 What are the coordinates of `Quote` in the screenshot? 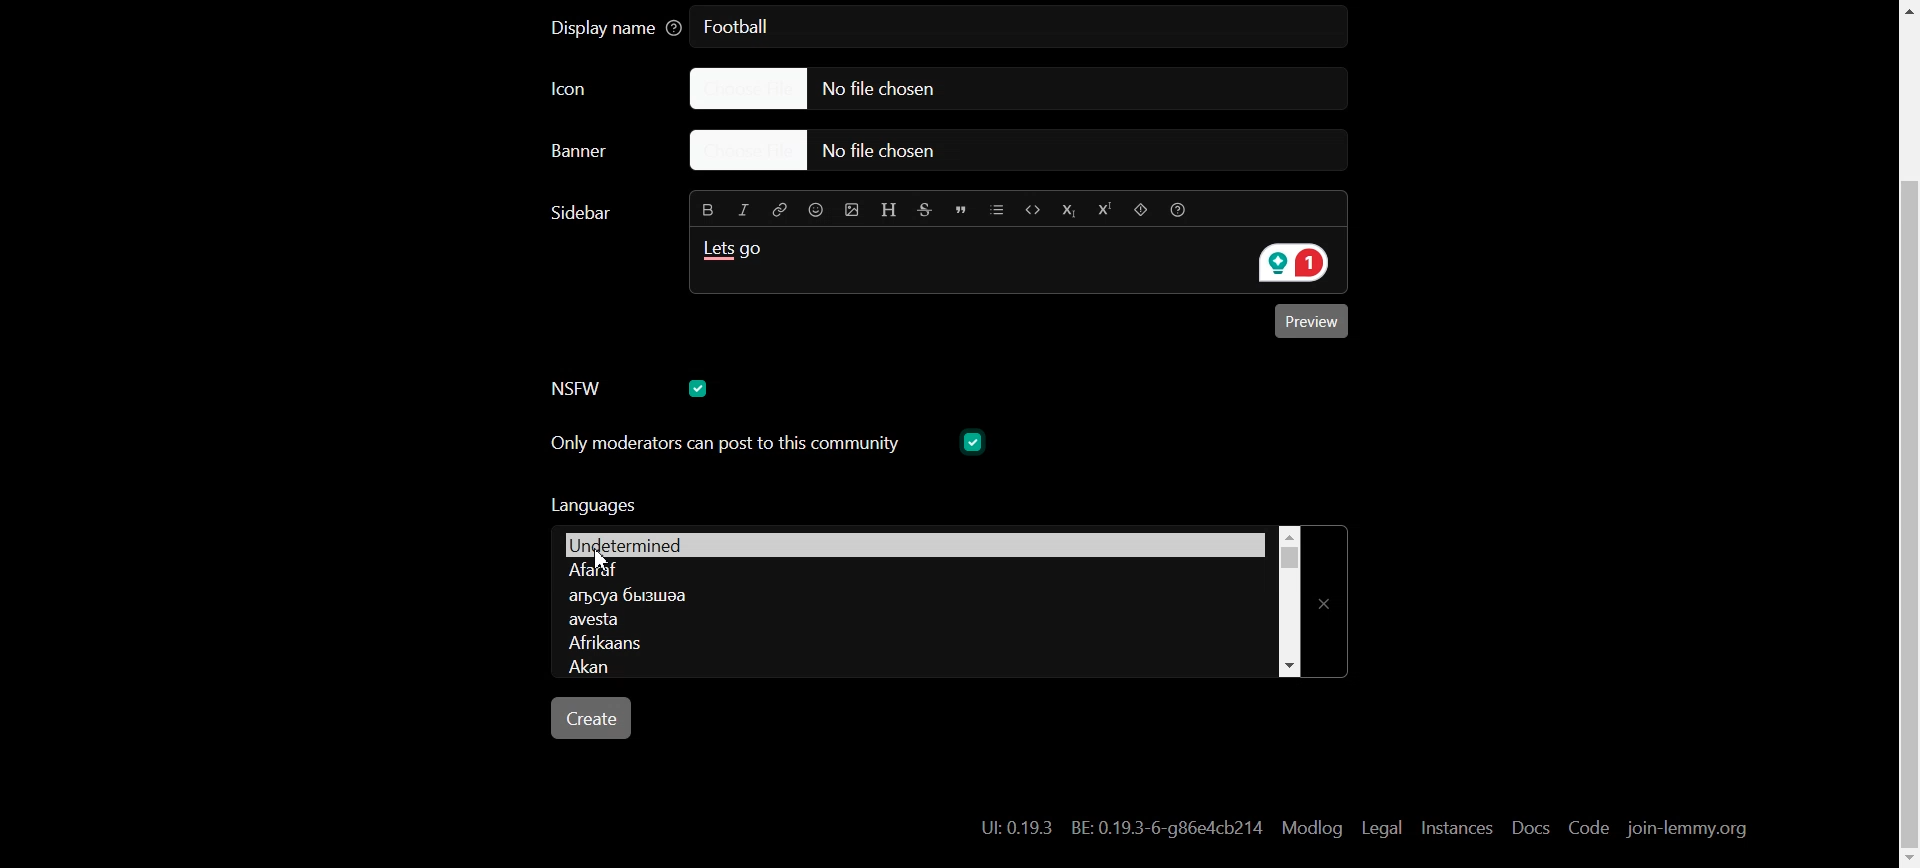 It's located at (963, 208).